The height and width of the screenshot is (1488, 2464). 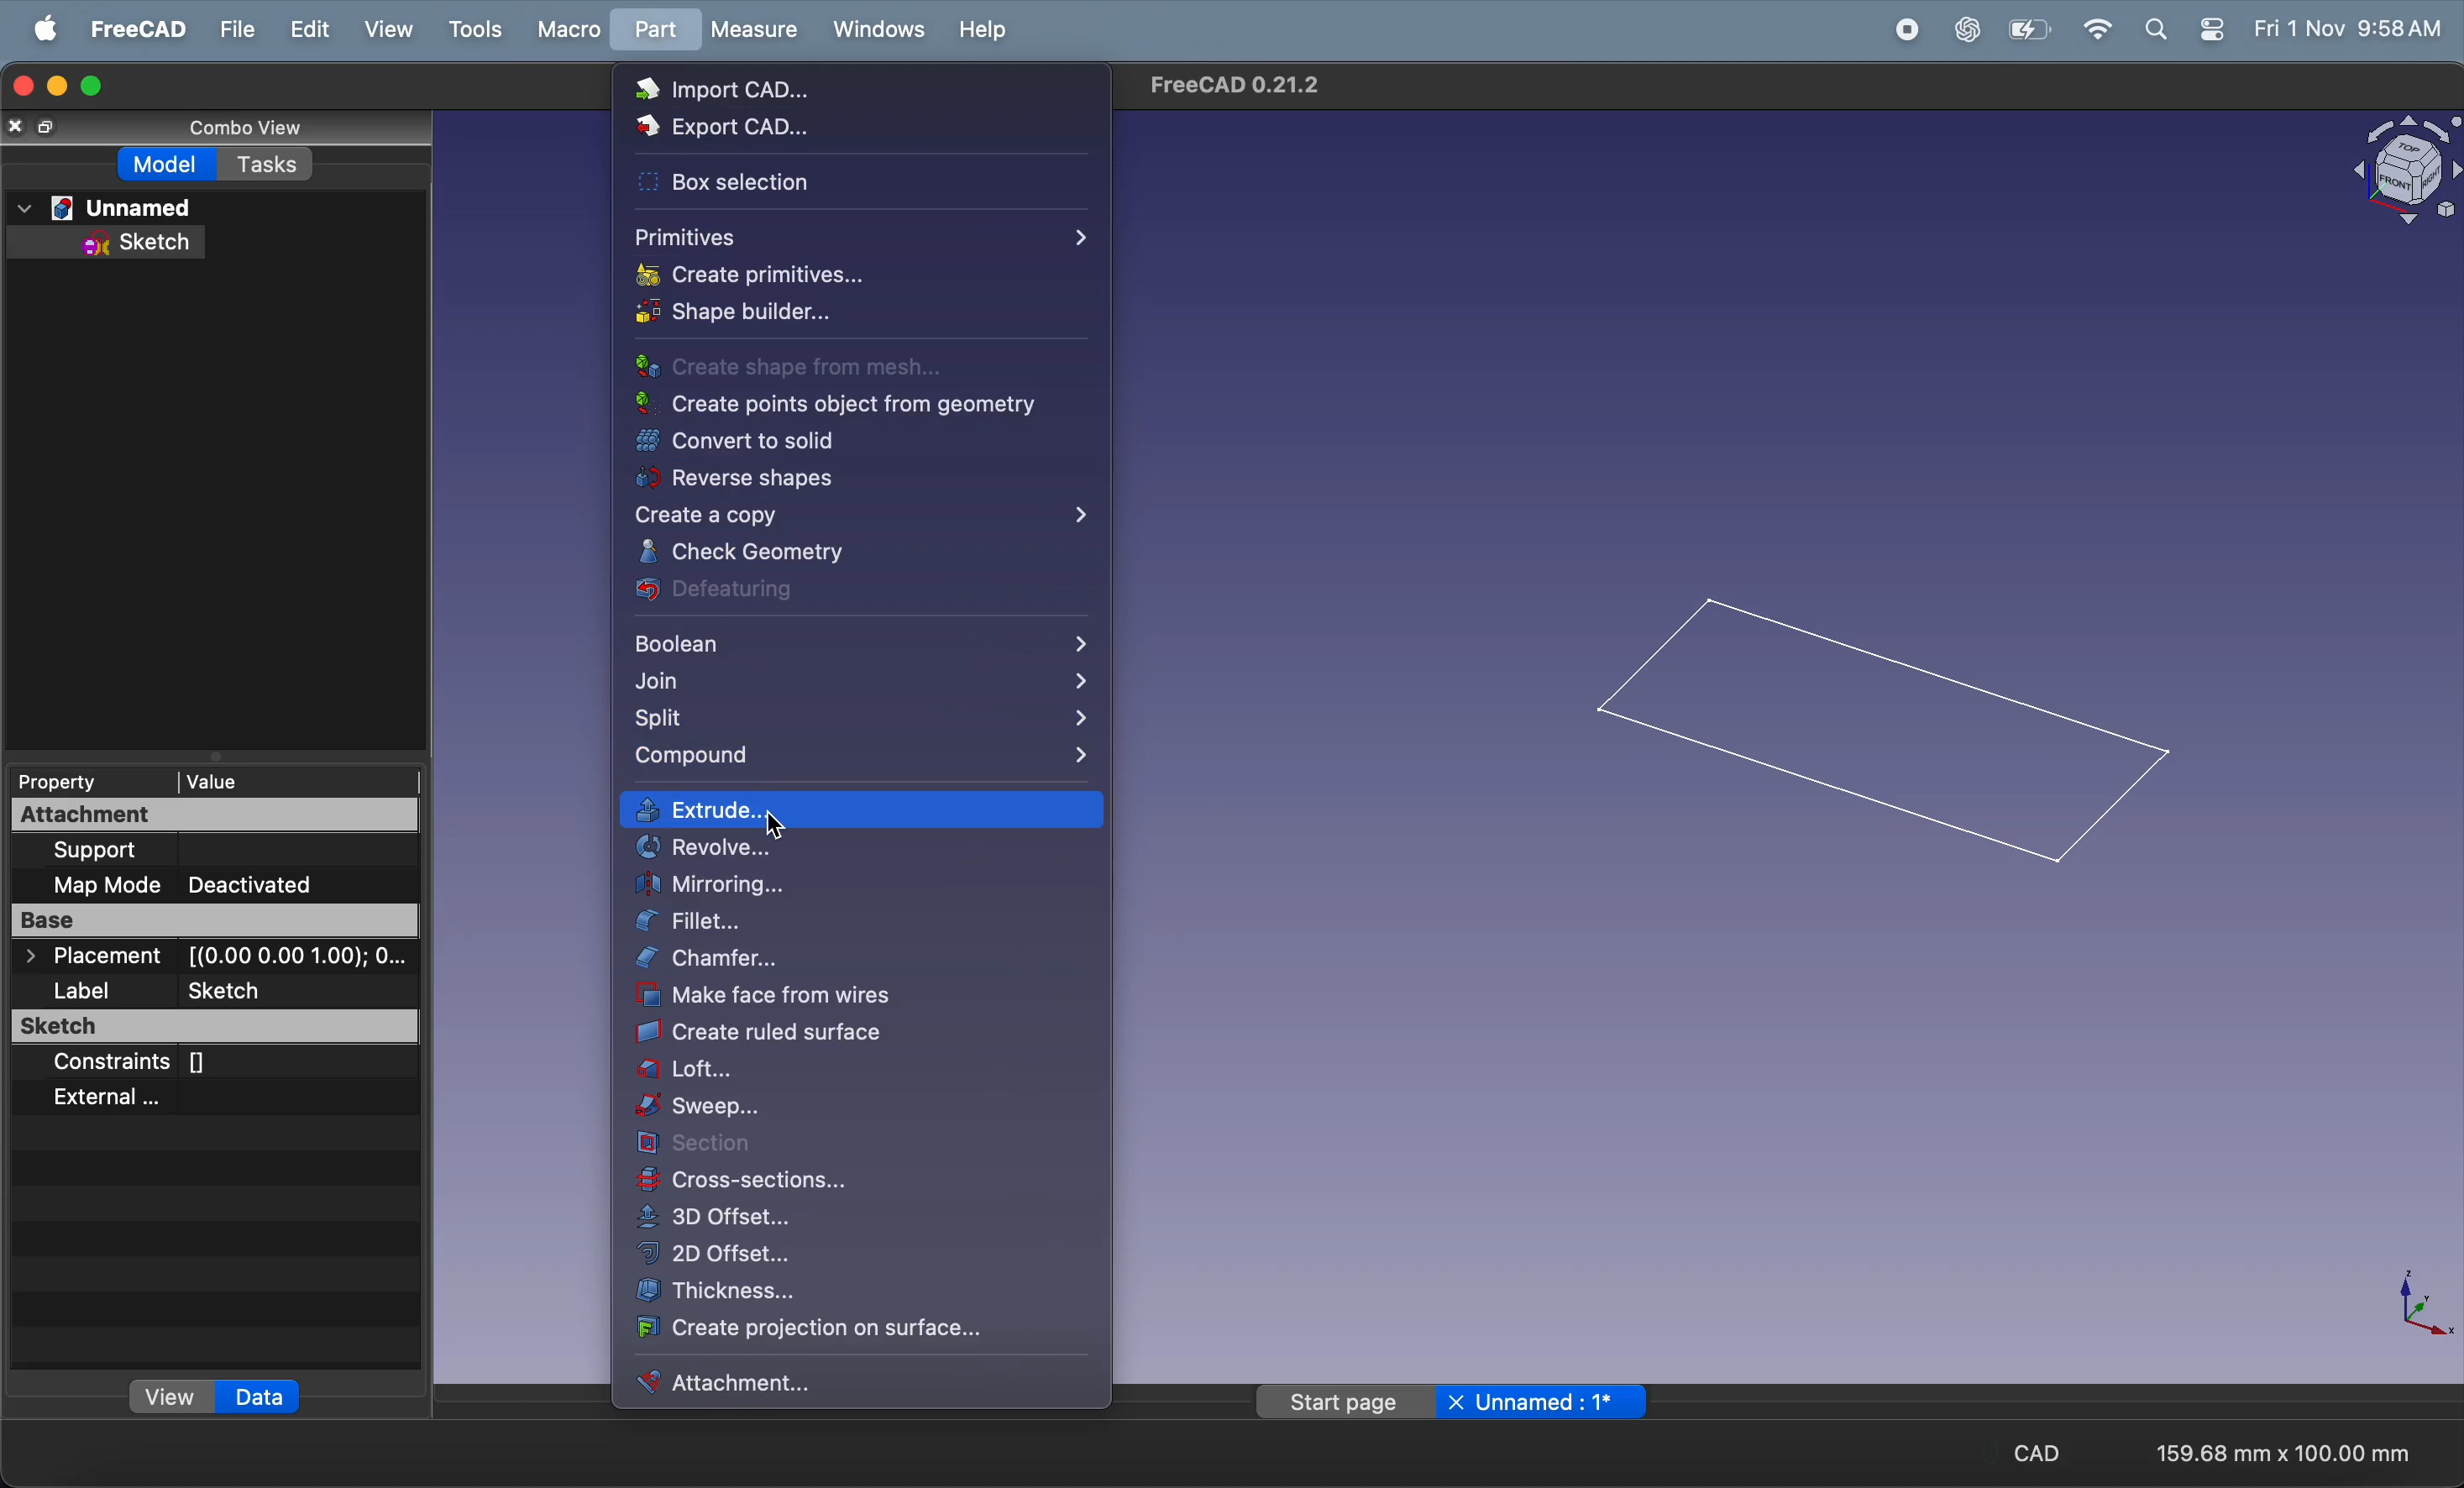 I want to click on battery, so click(x=2032, y=29).